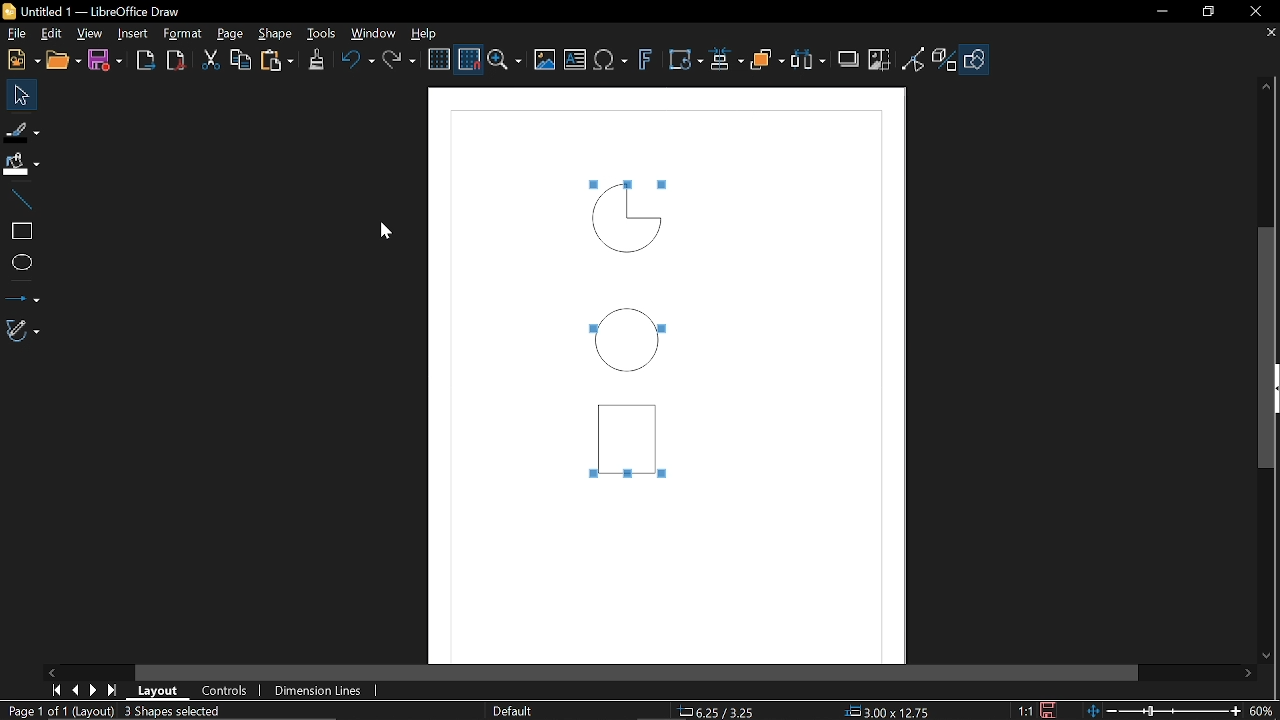 The width and height of the screenshot is (1280, 720). I want to click on Minimize, so click(1167, 12).